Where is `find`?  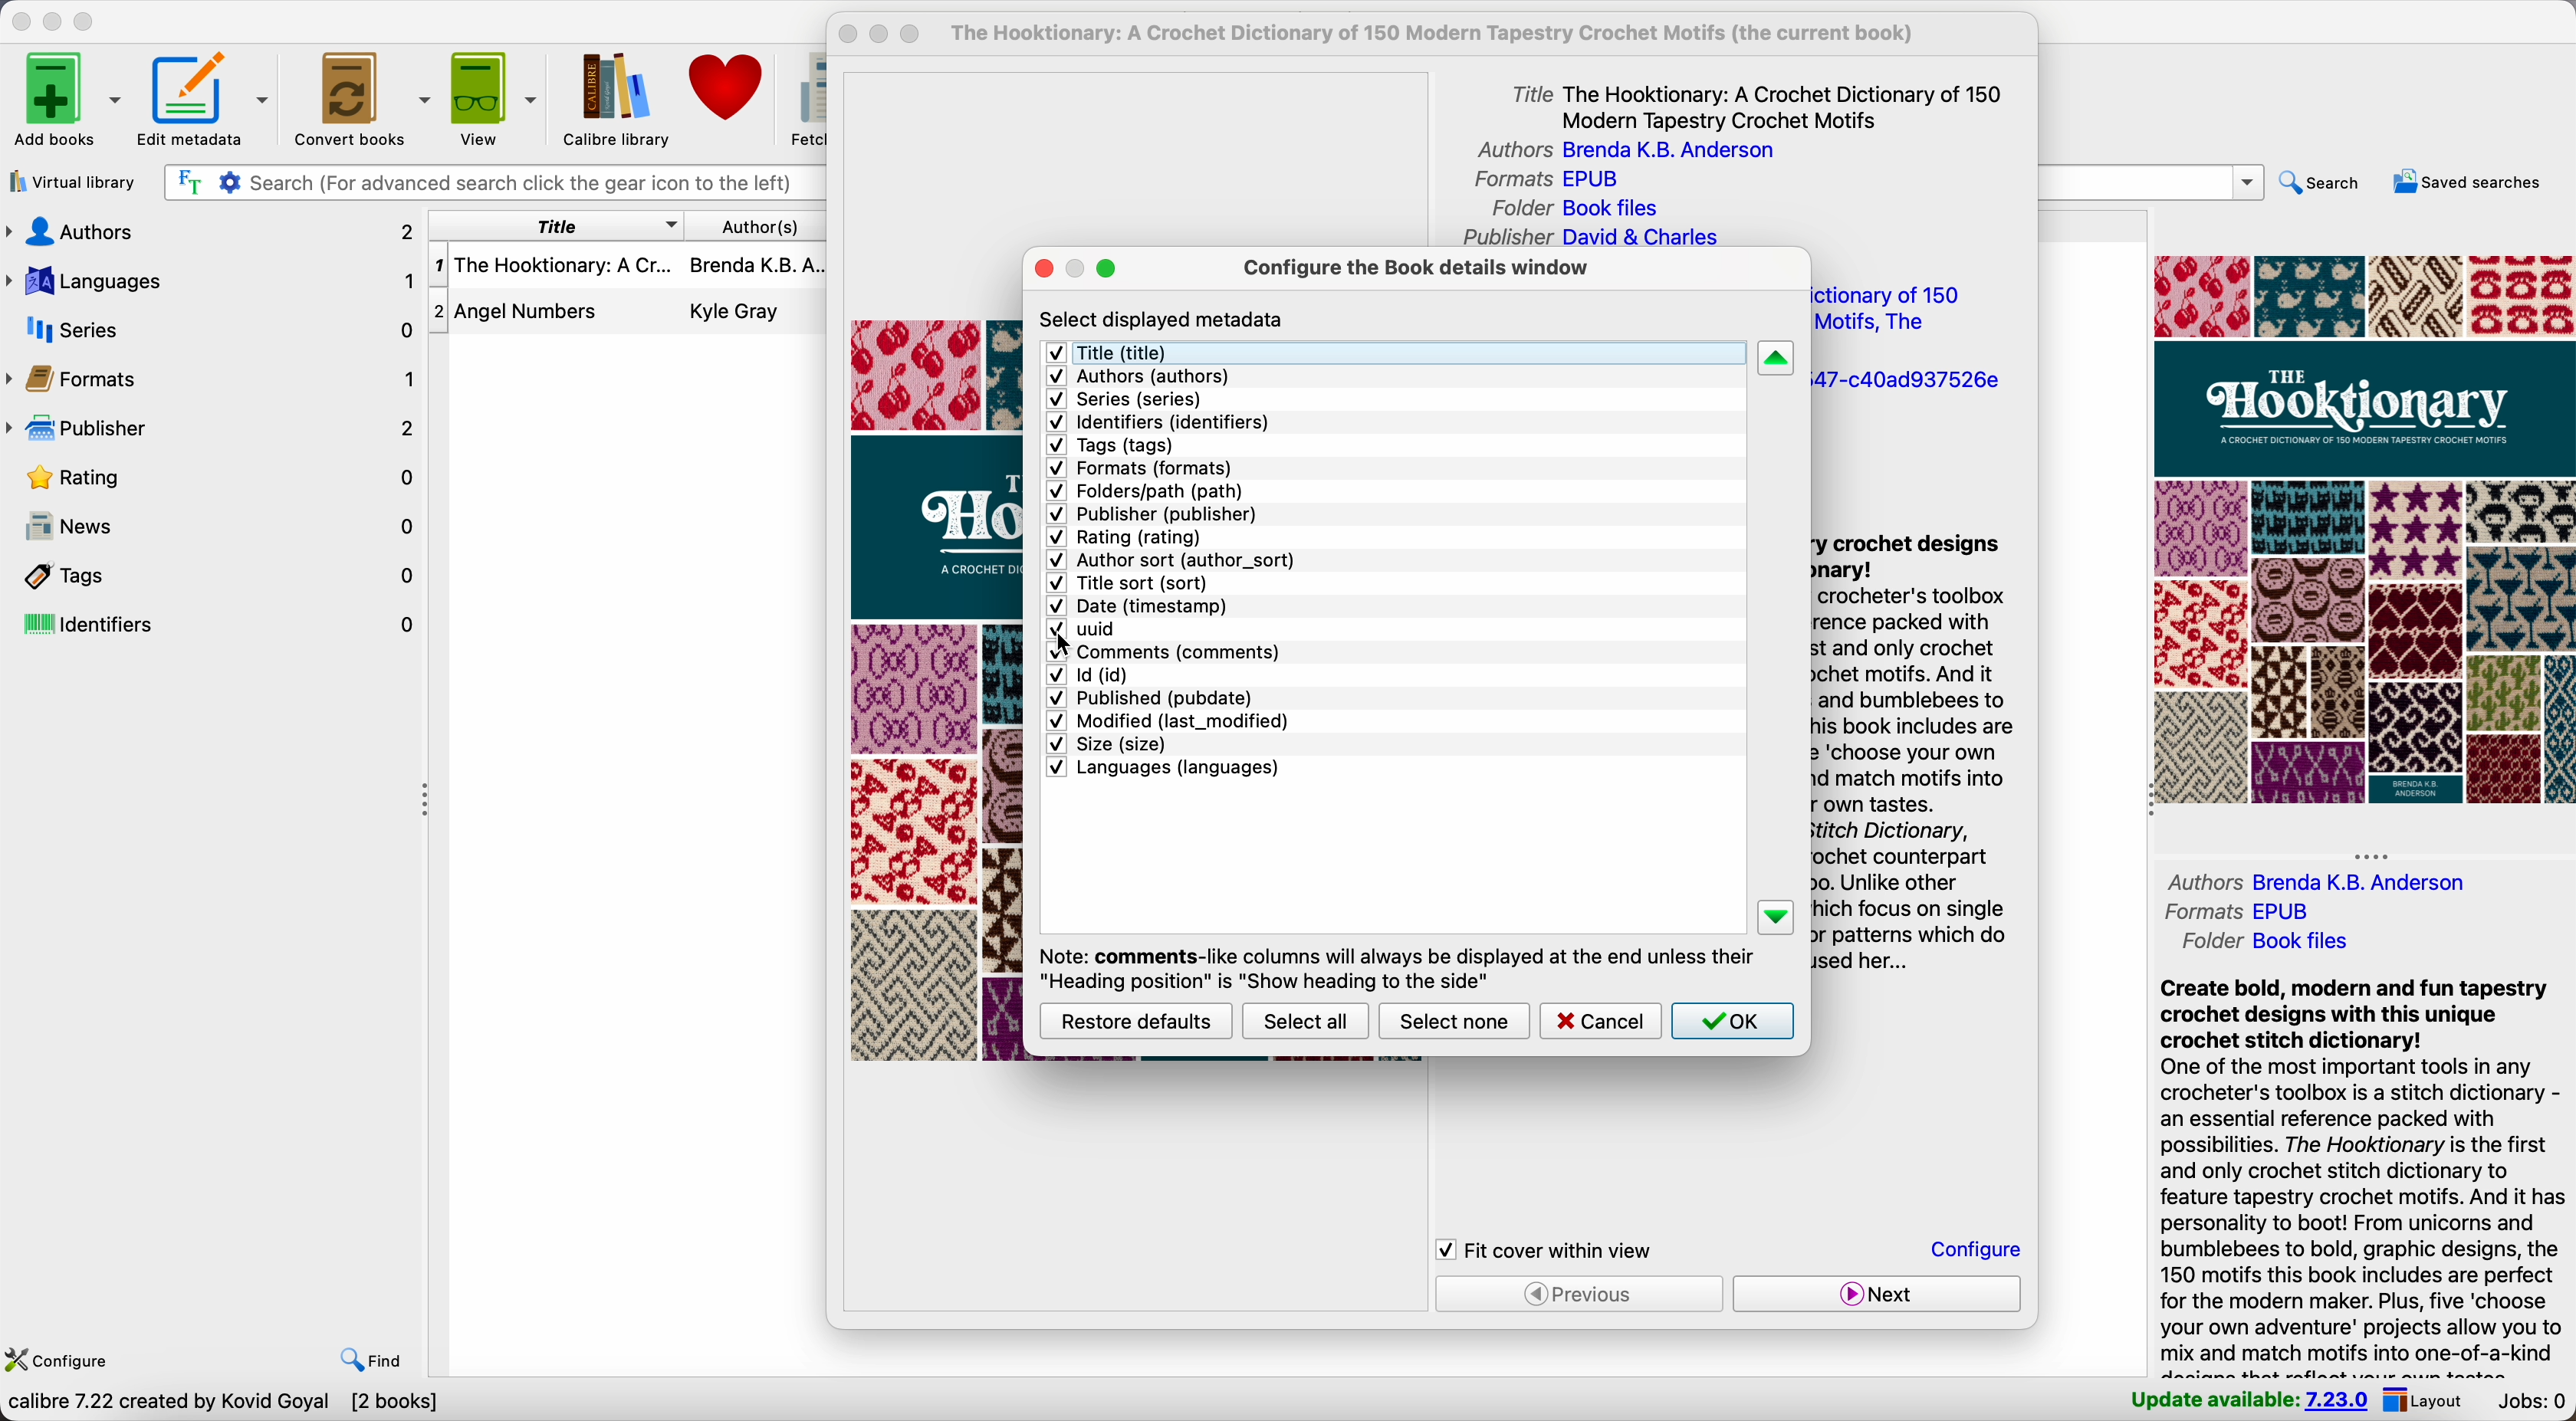
find is located at coordinates (374, 1361).